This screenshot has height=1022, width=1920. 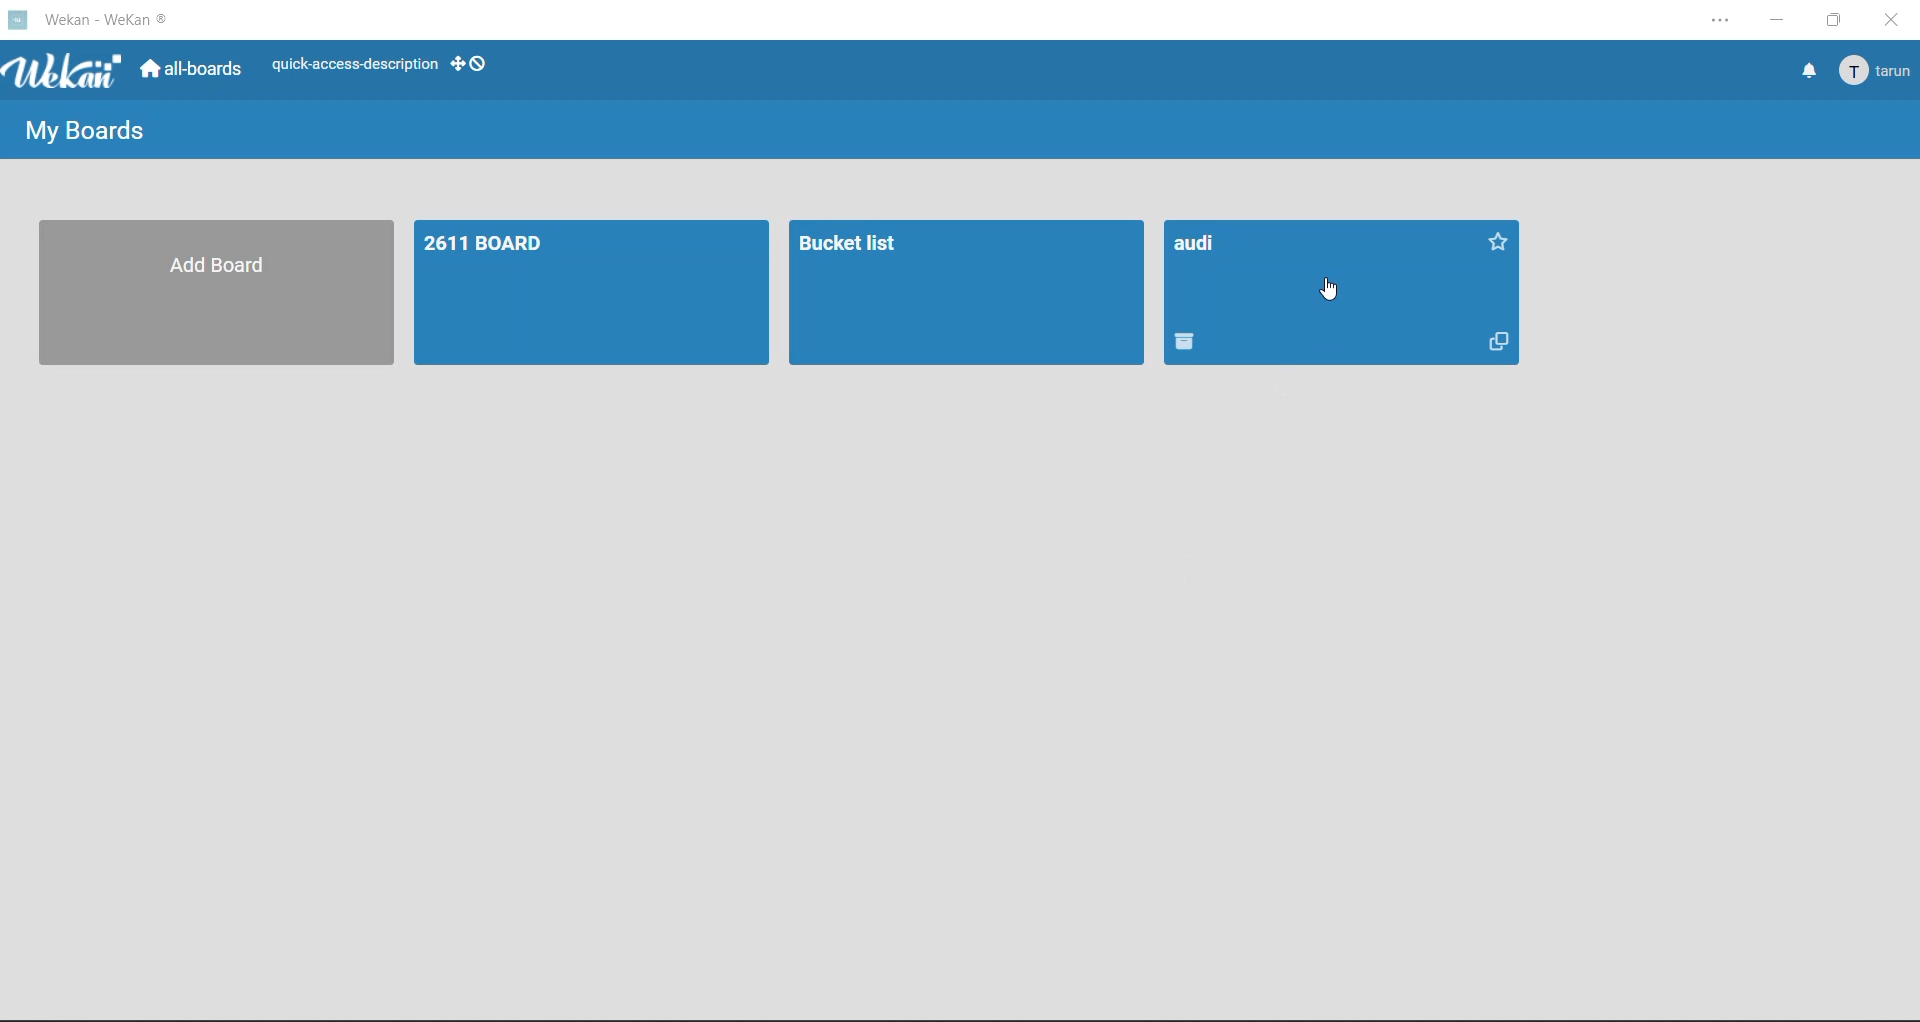 I want to click on all boards, so click(x=190, y=69).